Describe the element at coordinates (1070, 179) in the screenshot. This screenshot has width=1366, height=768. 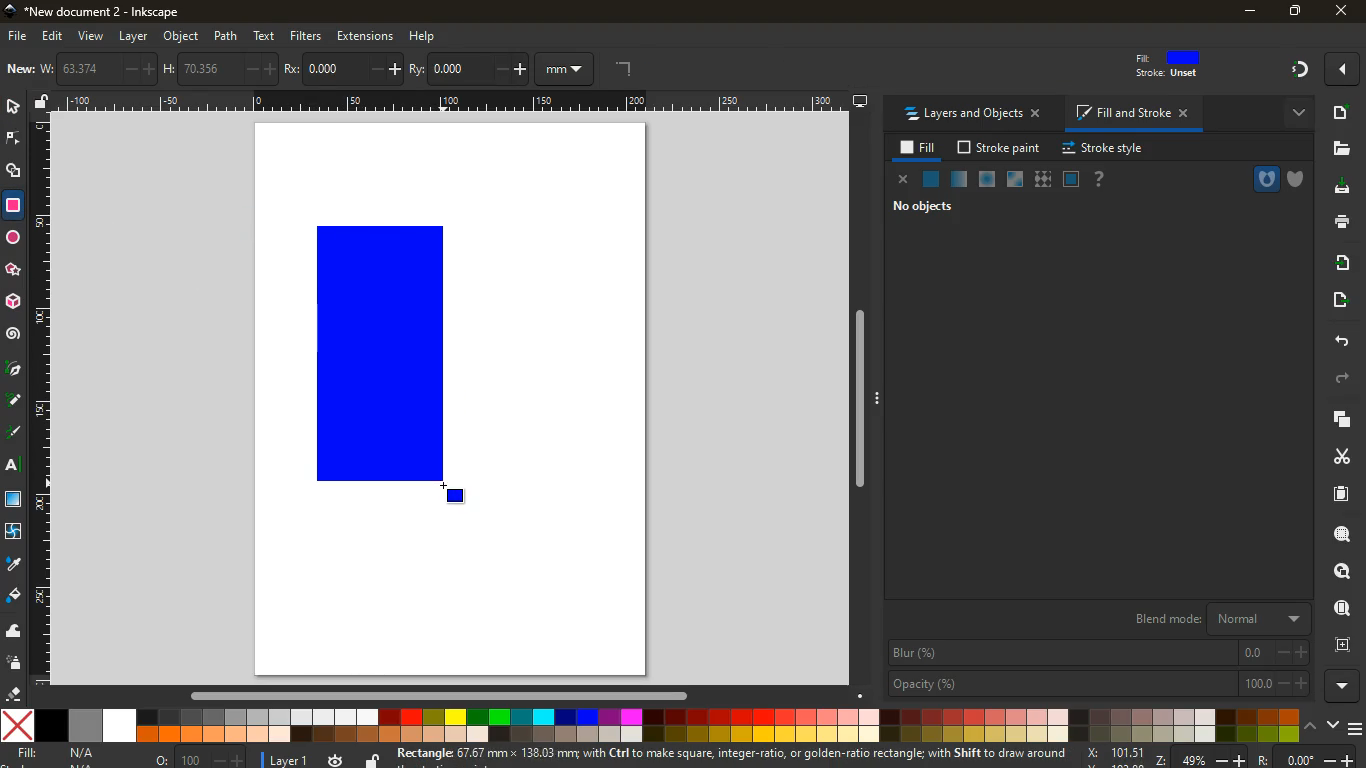
I see `glass` at that location.